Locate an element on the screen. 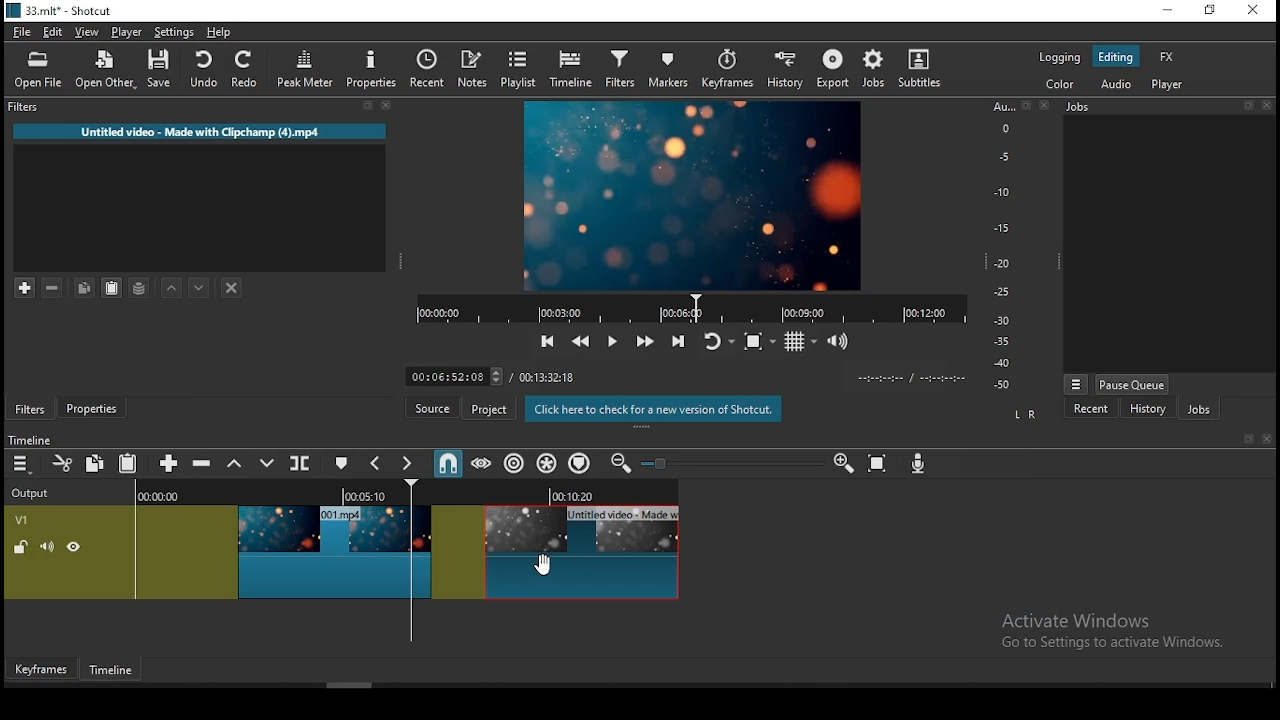 The width and height of the screenshot is (1280, 720). player is located at coordinates (1167, 86).